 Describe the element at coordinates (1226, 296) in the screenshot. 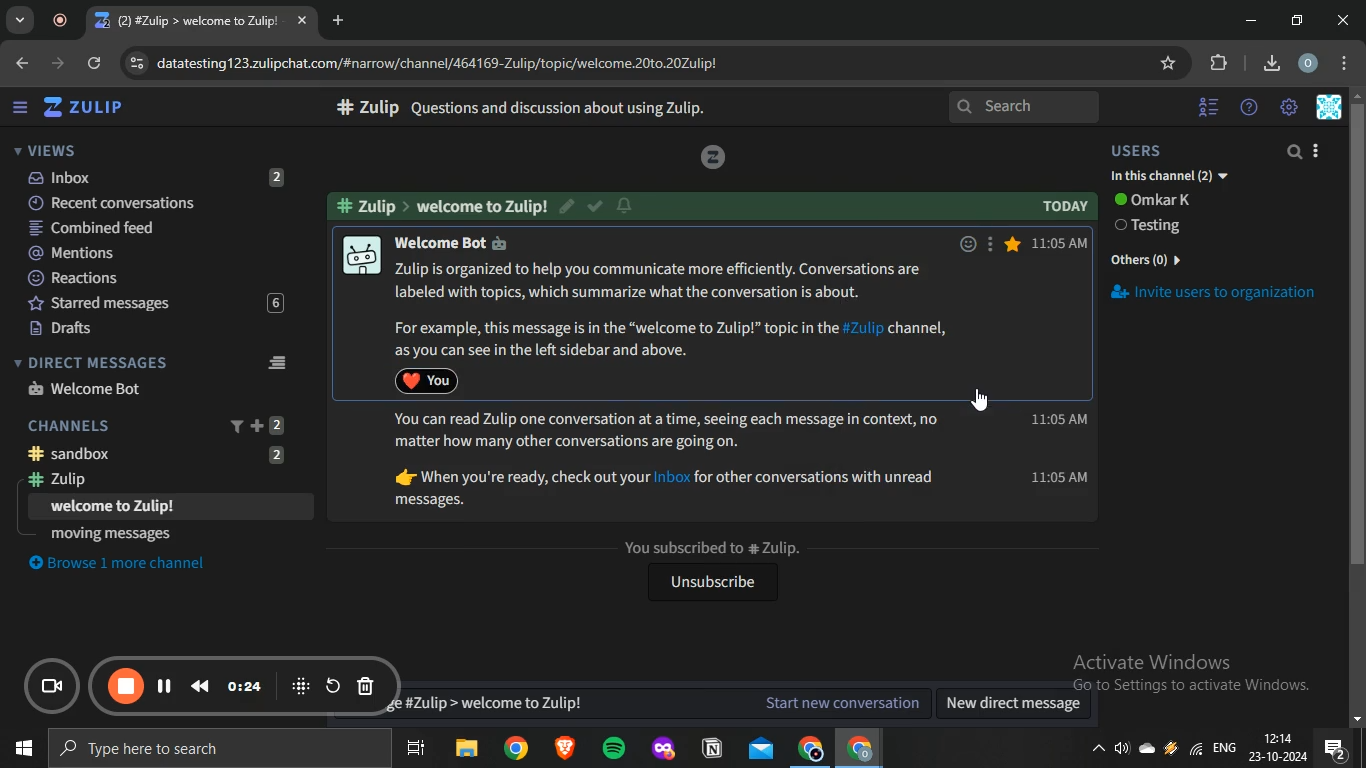

I see `invite users to organization` at that location.